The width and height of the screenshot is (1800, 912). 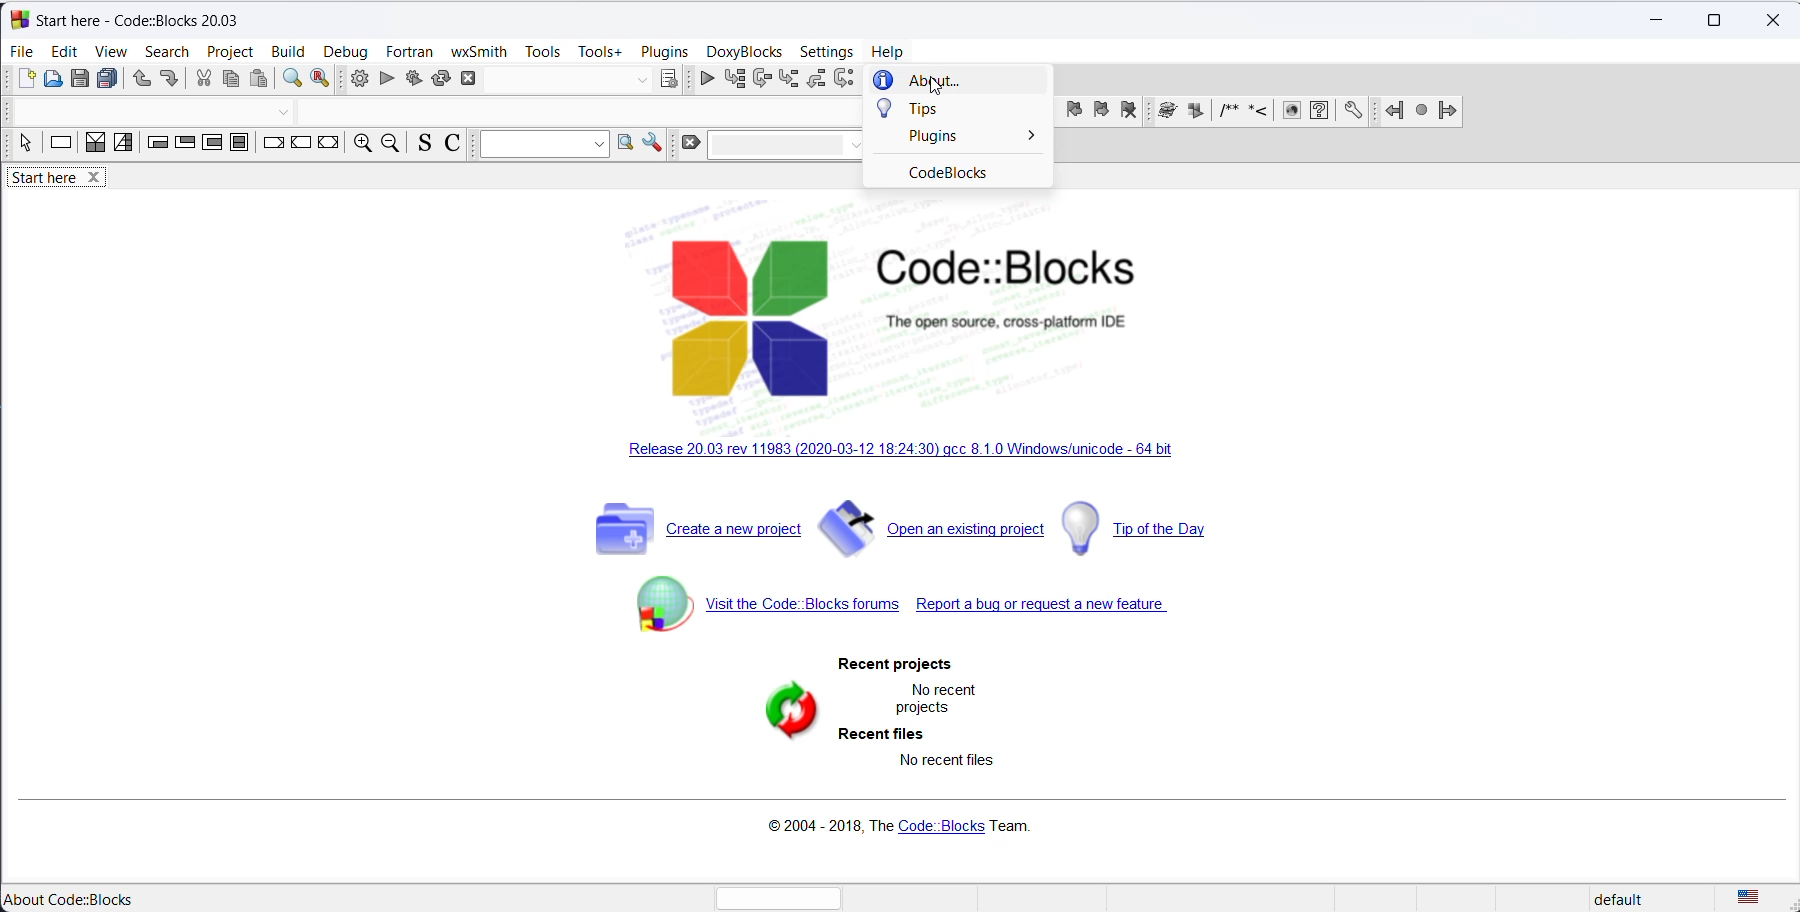 What do you see at coordinates (122, 145) in the screenshot?
I see `selection` at bounding box center [122, 145].